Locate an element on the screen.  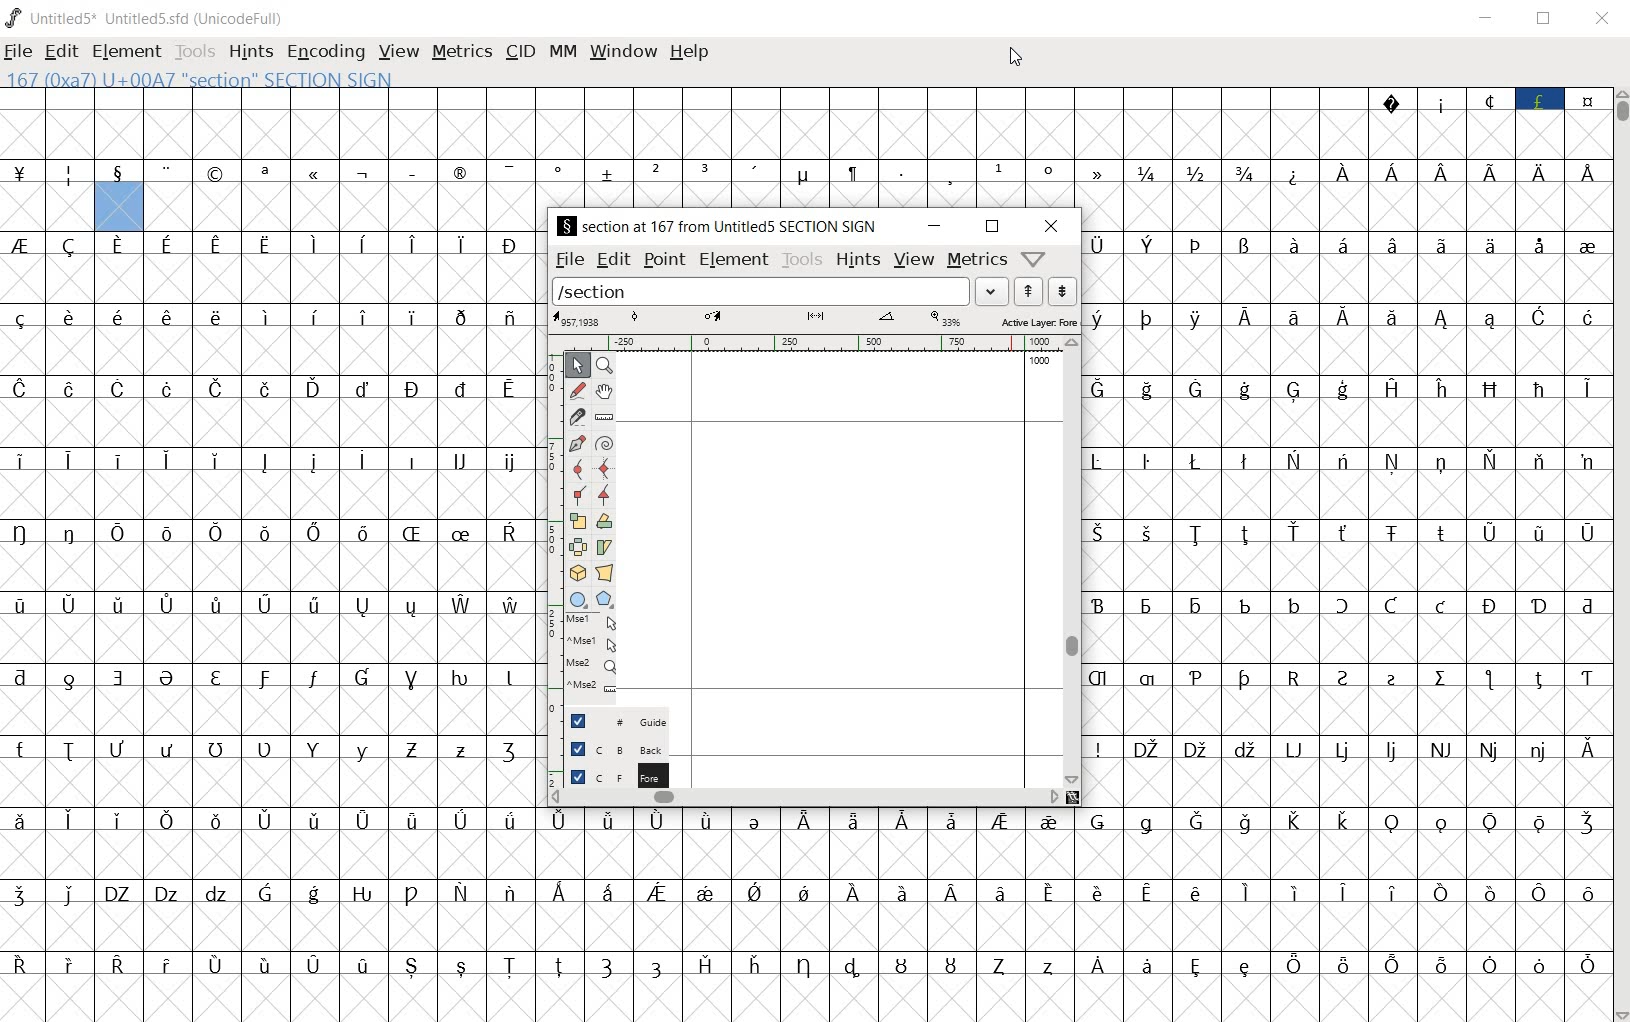
POINTER is located at coordinates (577, 365).